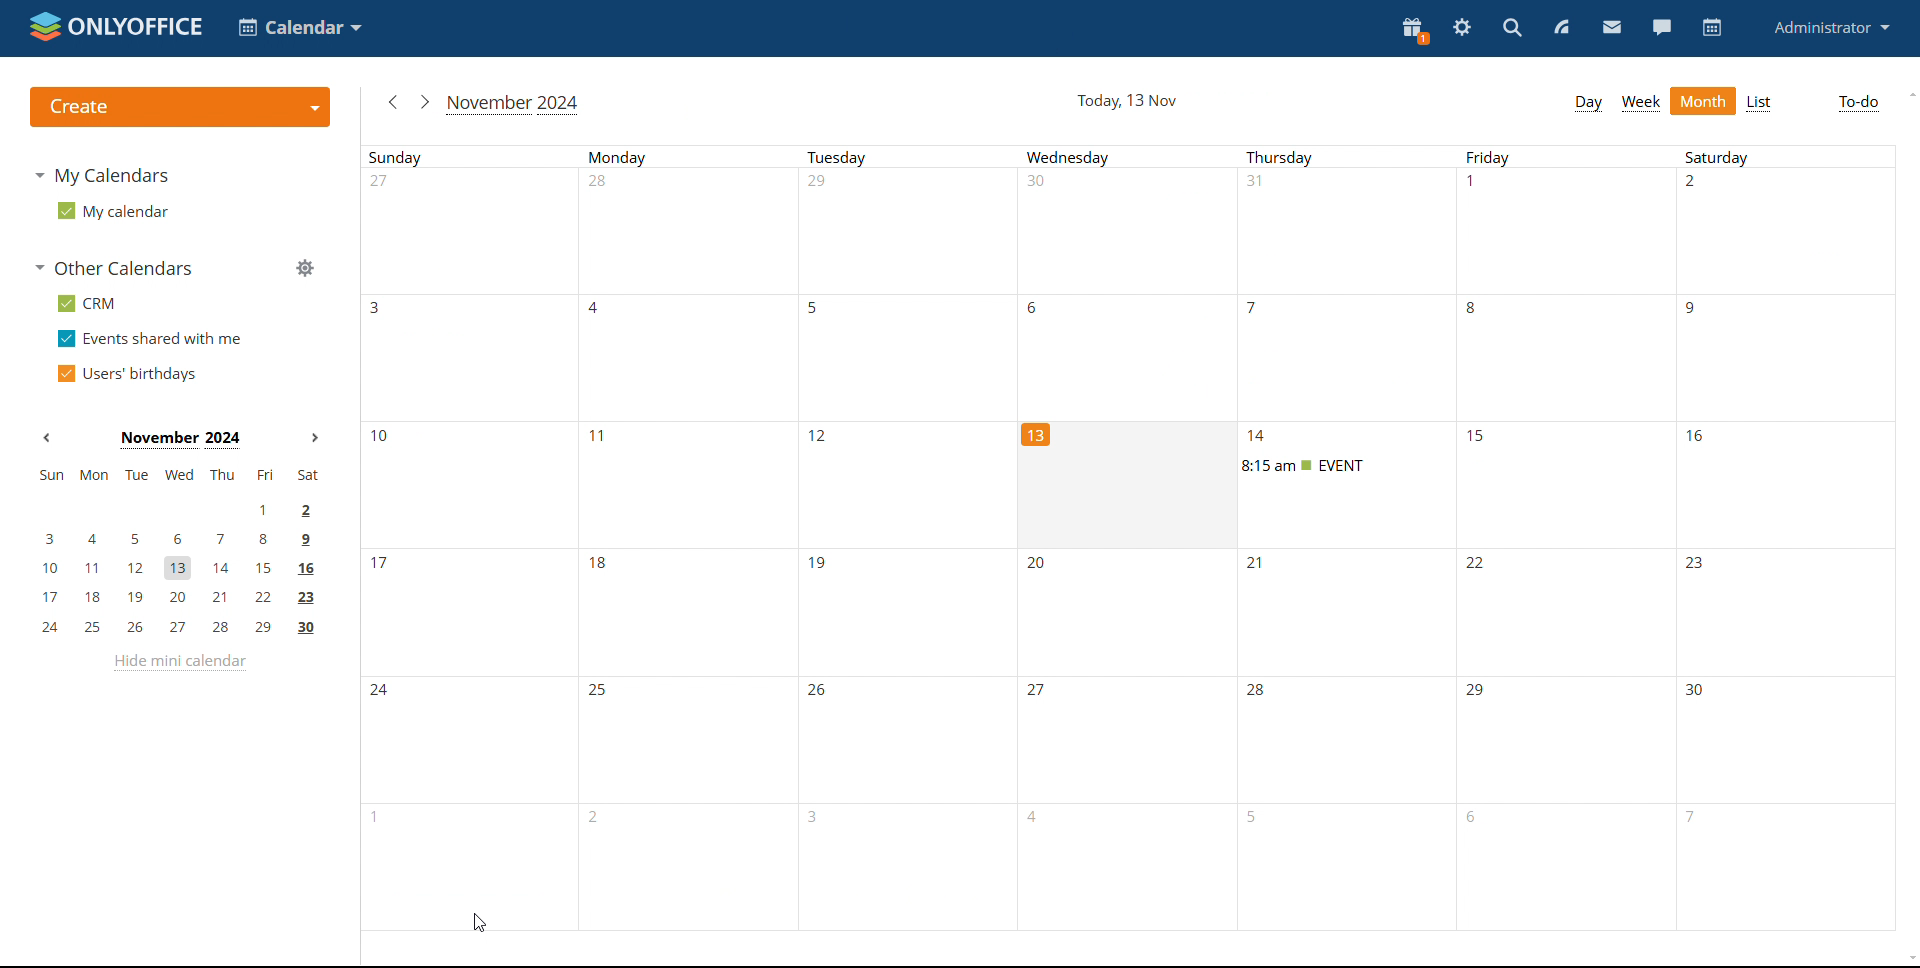 The height and width of the screenshot is (968, 1920). I want to click on chat, so click(1661, 26).